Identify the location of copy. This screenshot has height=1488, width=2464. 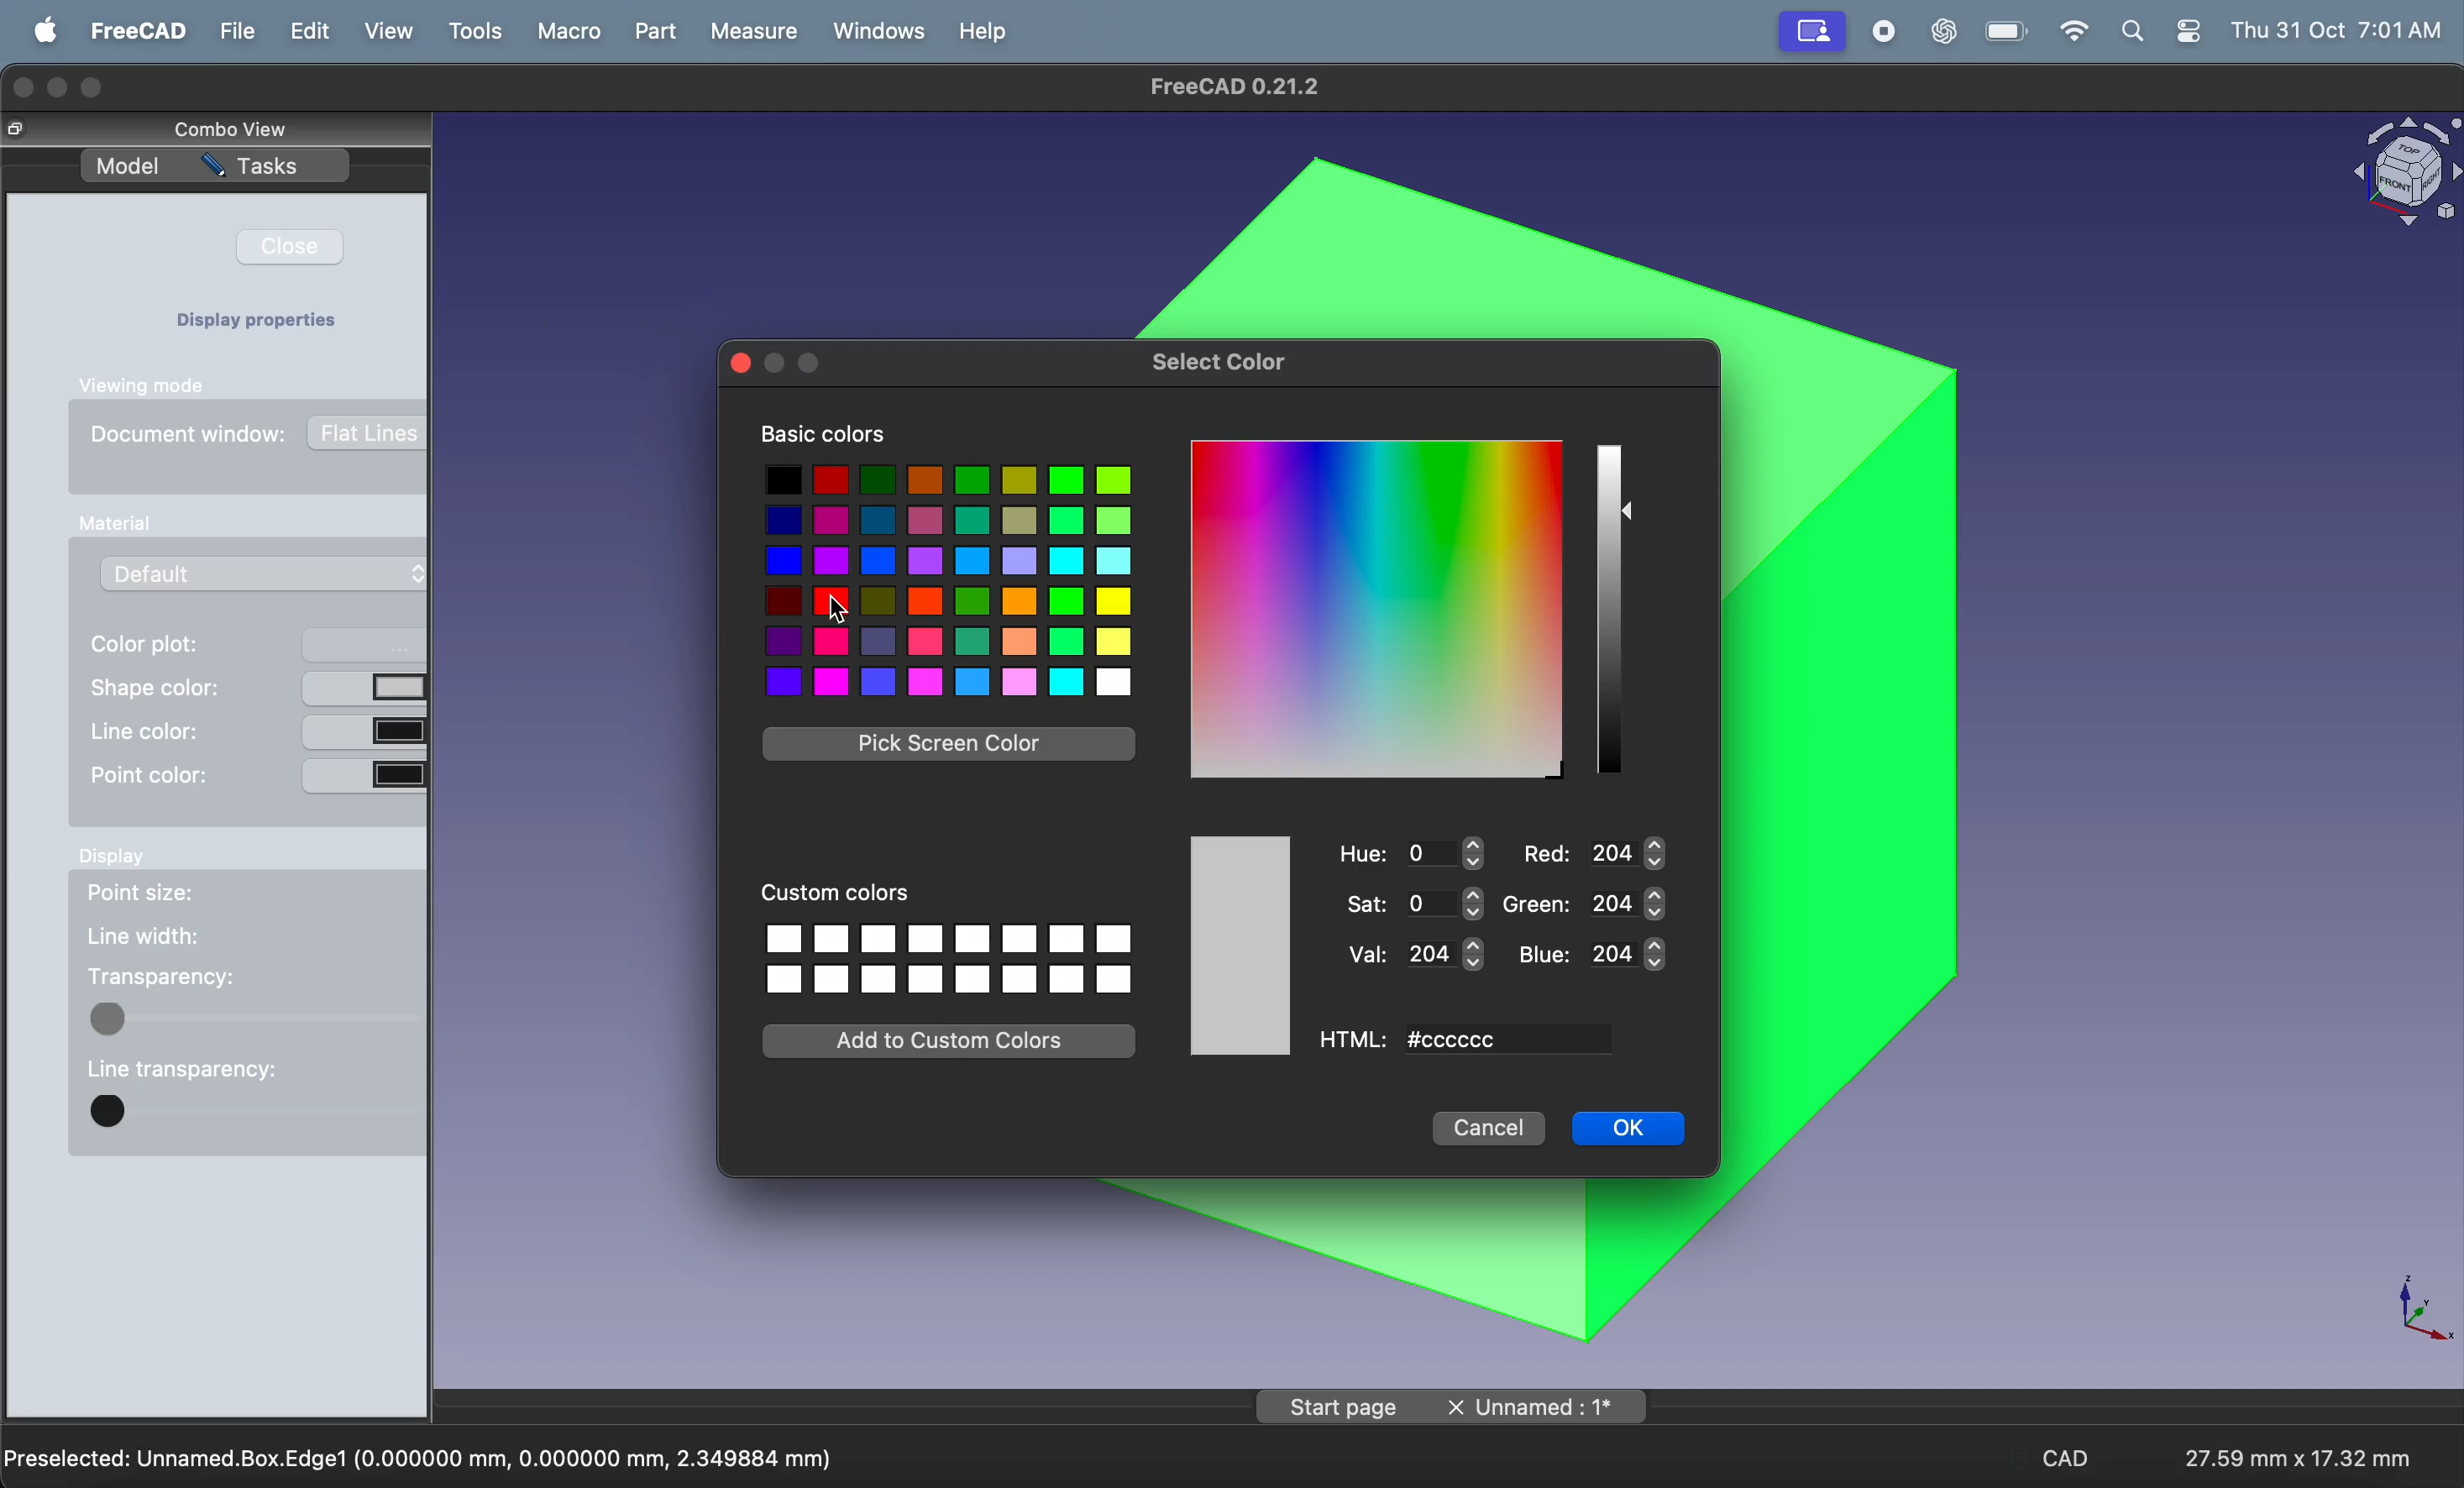
(26, 130).